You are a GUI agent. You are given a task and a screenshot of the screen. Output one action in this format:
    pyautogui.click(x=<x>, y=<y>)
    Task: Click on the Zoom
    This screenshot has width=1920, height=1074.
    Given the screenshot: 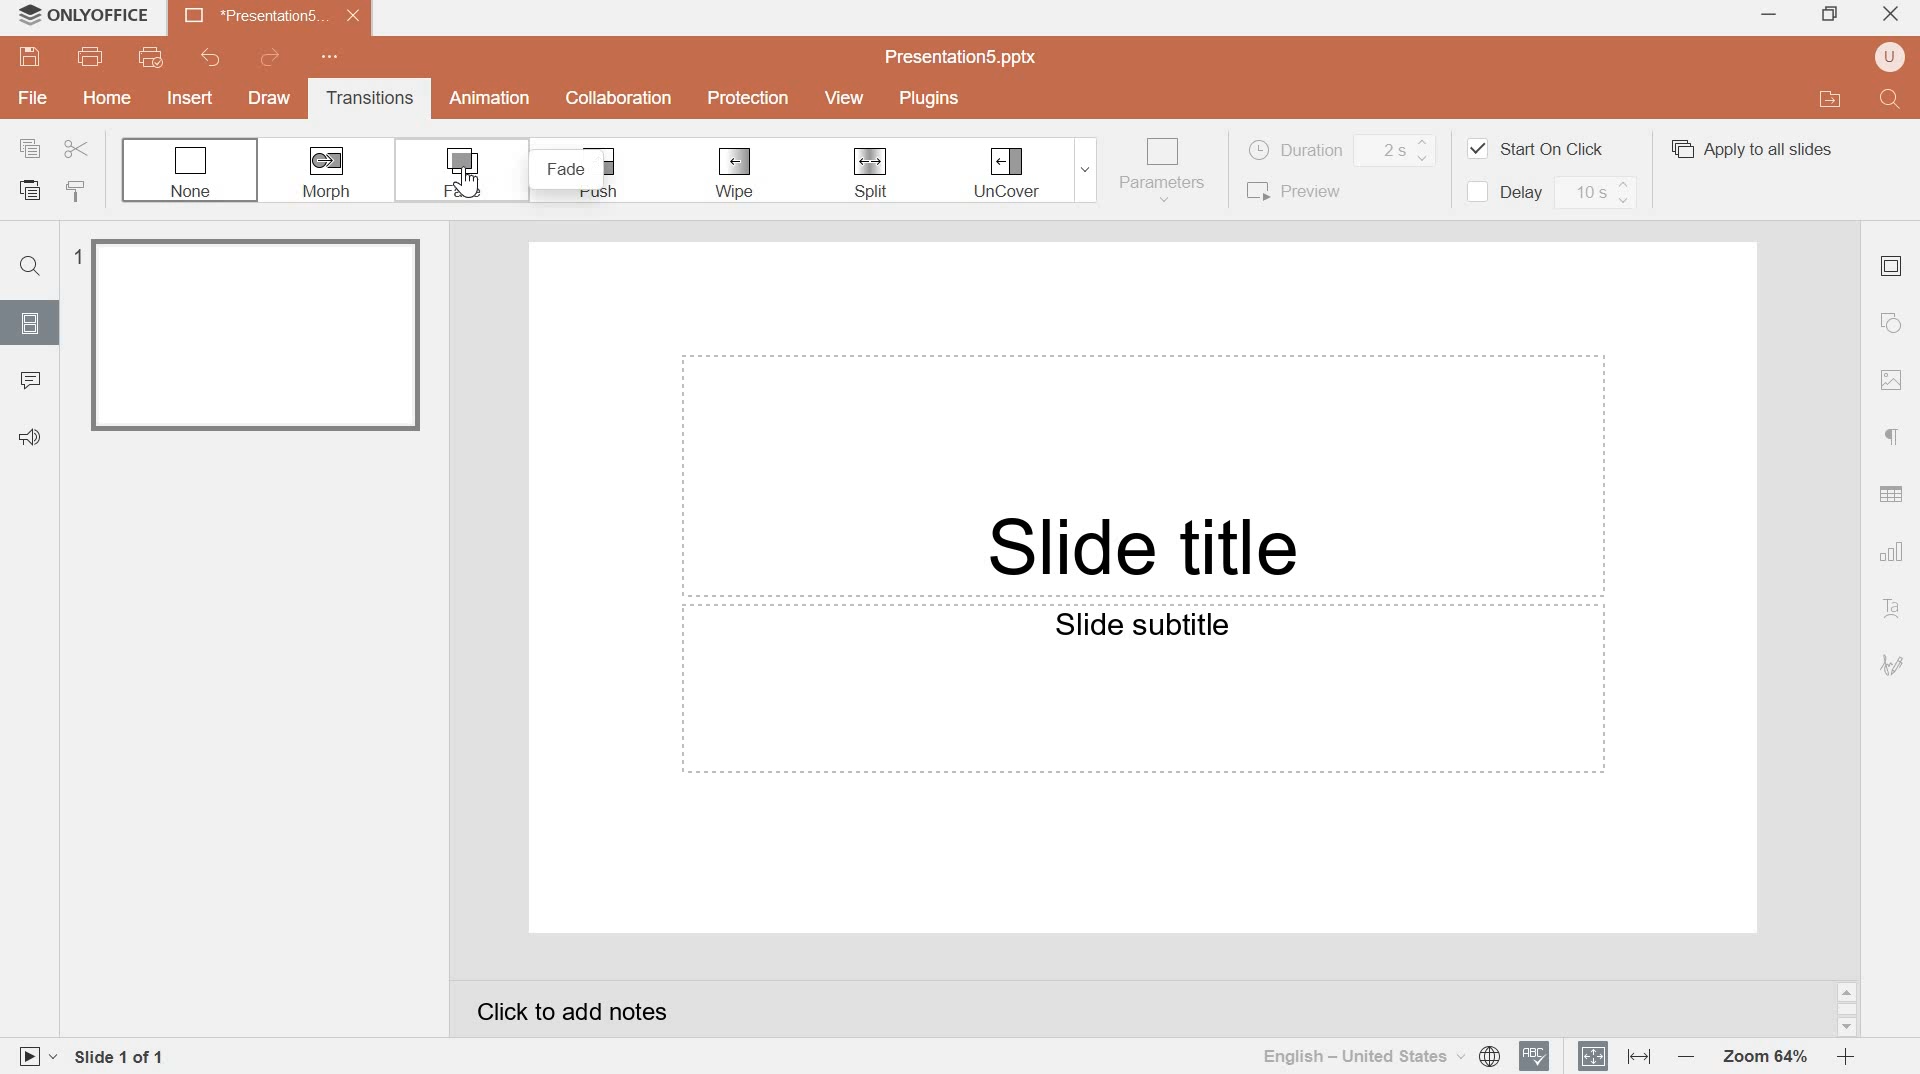 What is the action you would take?
    pyautogui.click(x=1763, y=1058)
    